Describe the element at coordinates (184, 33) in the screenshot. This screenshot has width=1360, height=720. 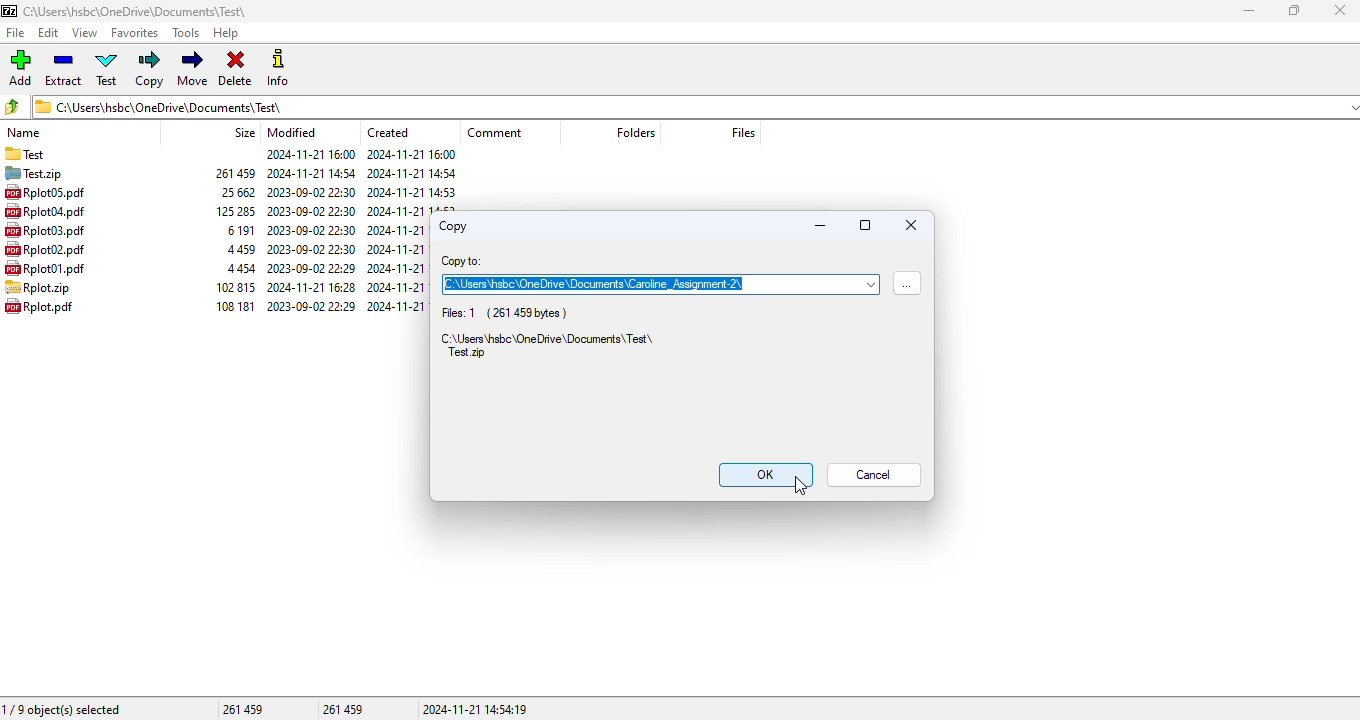
I see `tools` at that location.